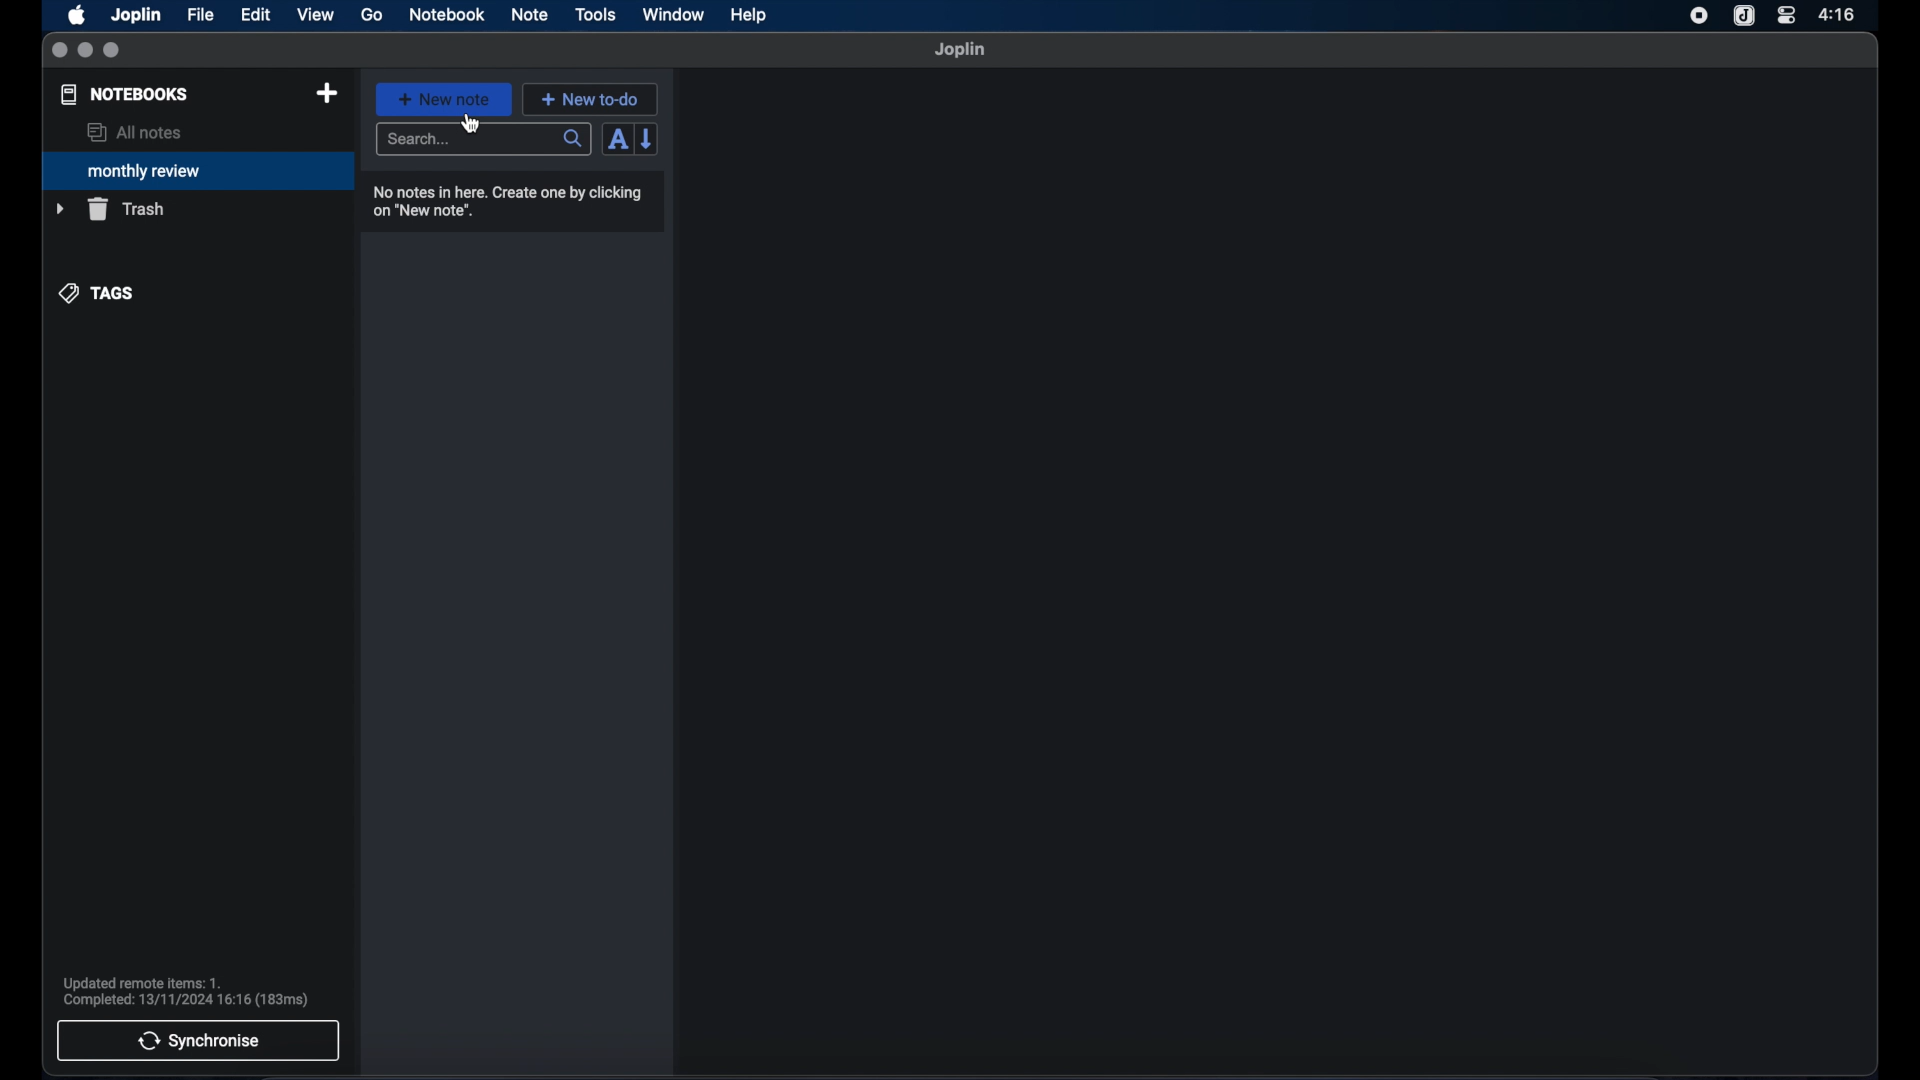 Image resolution: width=1920 pixels, height=1080 pixels. I want to click on monthly review, so click(198, 169).